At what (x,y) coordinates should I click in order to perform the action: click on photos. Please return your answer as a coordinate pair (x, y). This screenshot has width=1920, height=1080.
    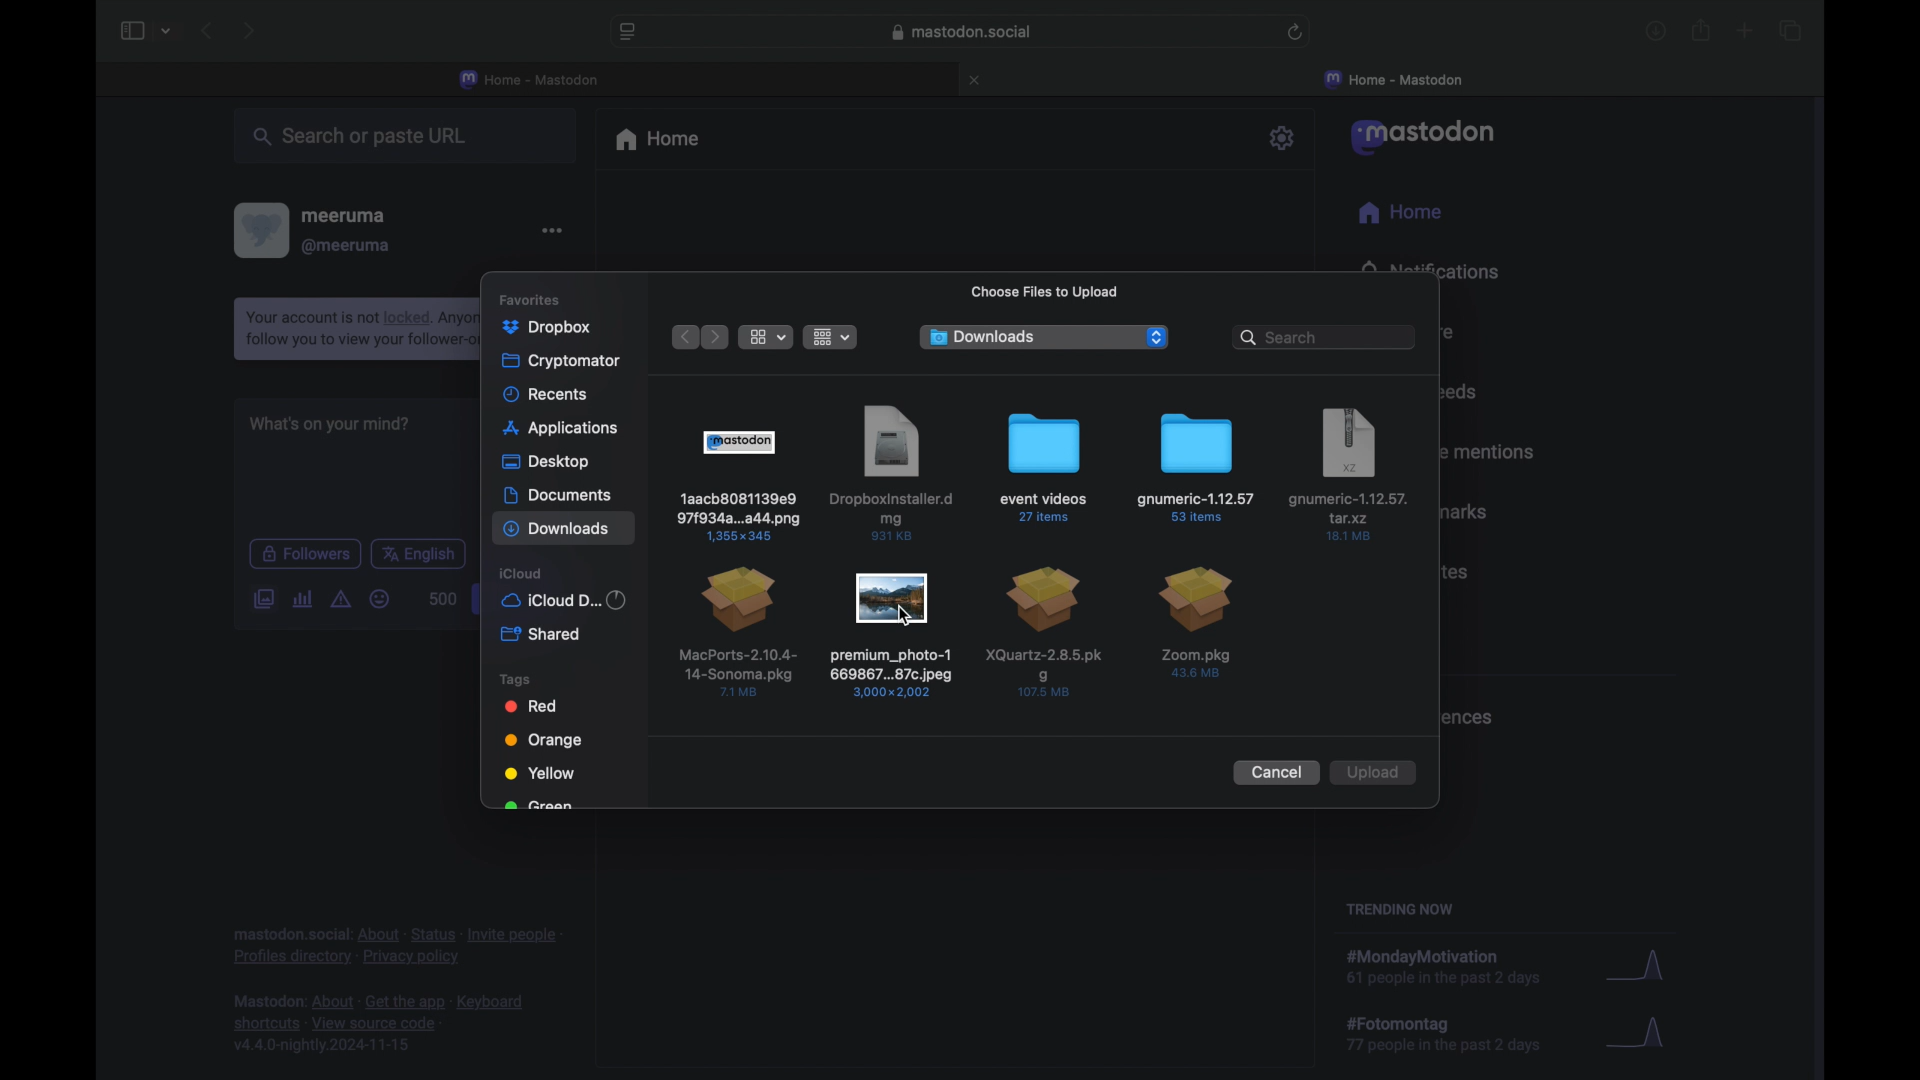
    Looking at the image, I should click on (552, 327).